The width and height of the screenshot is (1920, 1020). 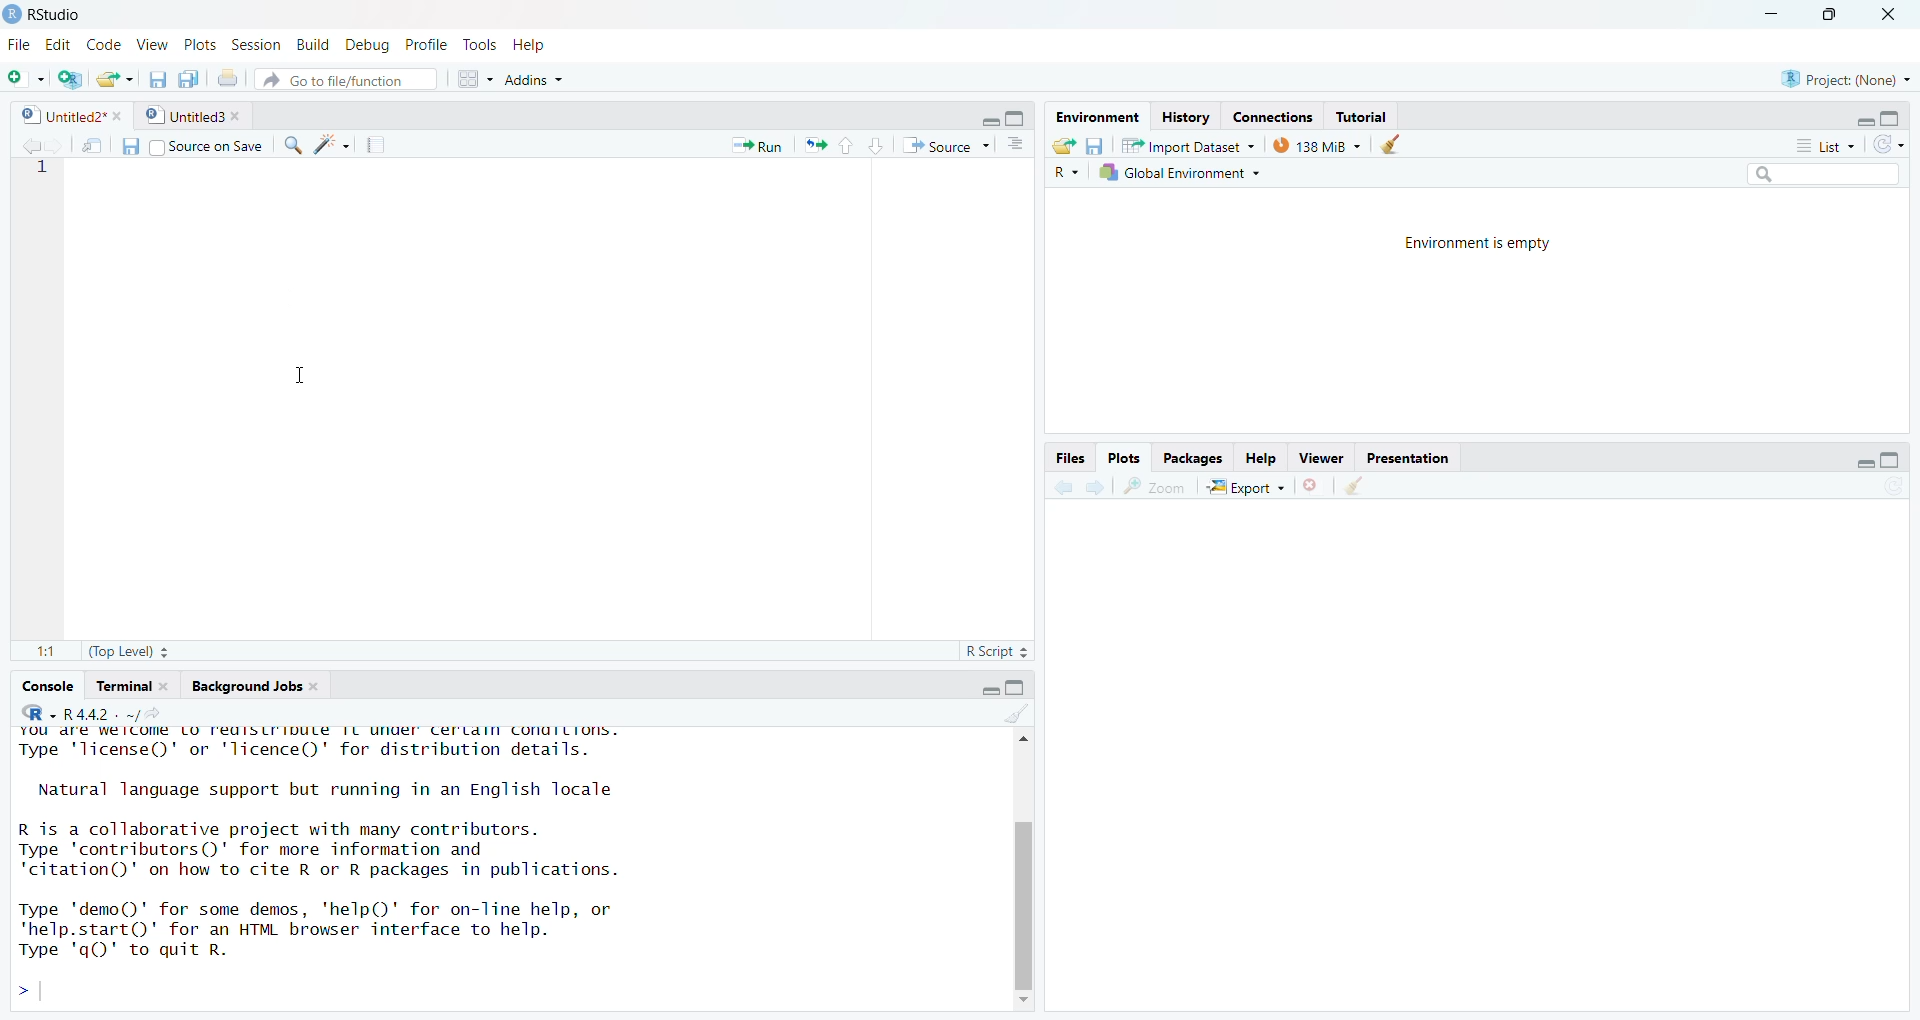 What do you see at coordinates (199, 42) in the screenshot?
I see `Plots` at bounding box center [199, 42].